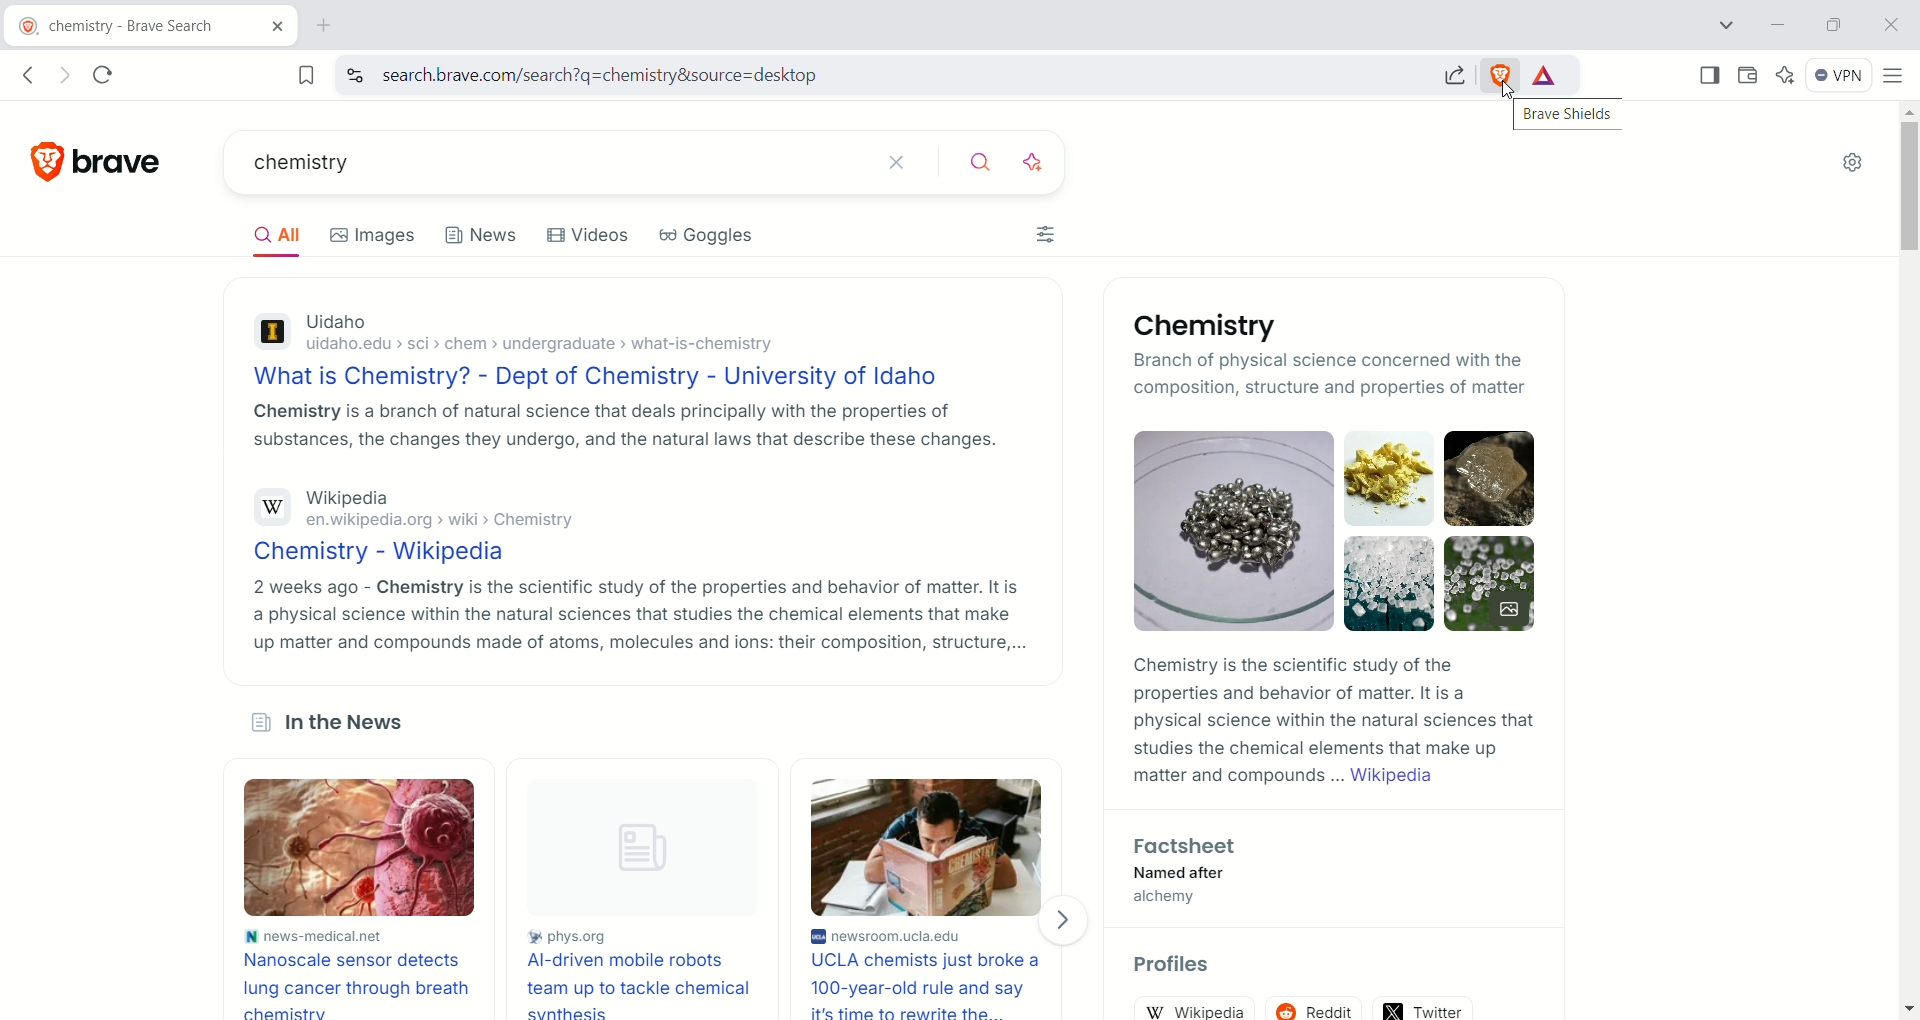  I want to click on news-medical.net, so click(363, 934).